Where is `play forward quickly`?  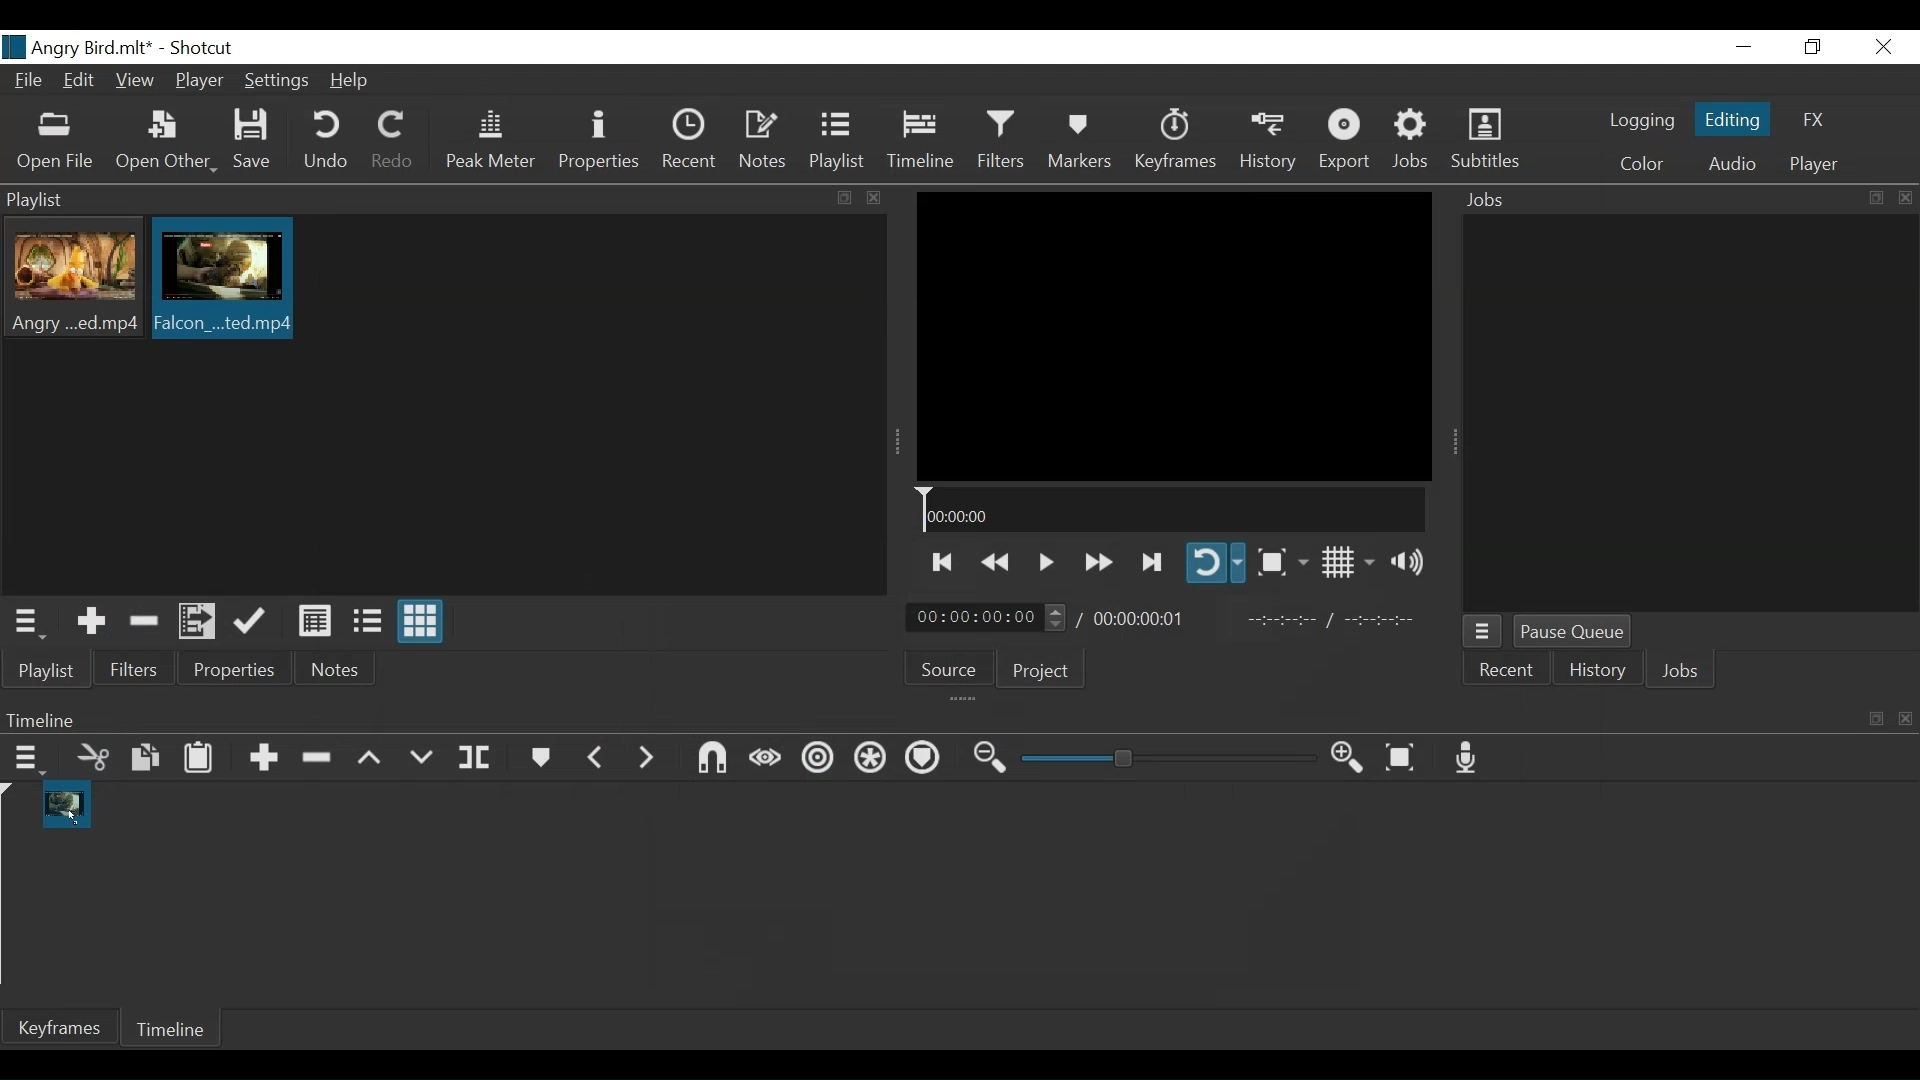
play forward quickly is located at coordinates (1096, 564).